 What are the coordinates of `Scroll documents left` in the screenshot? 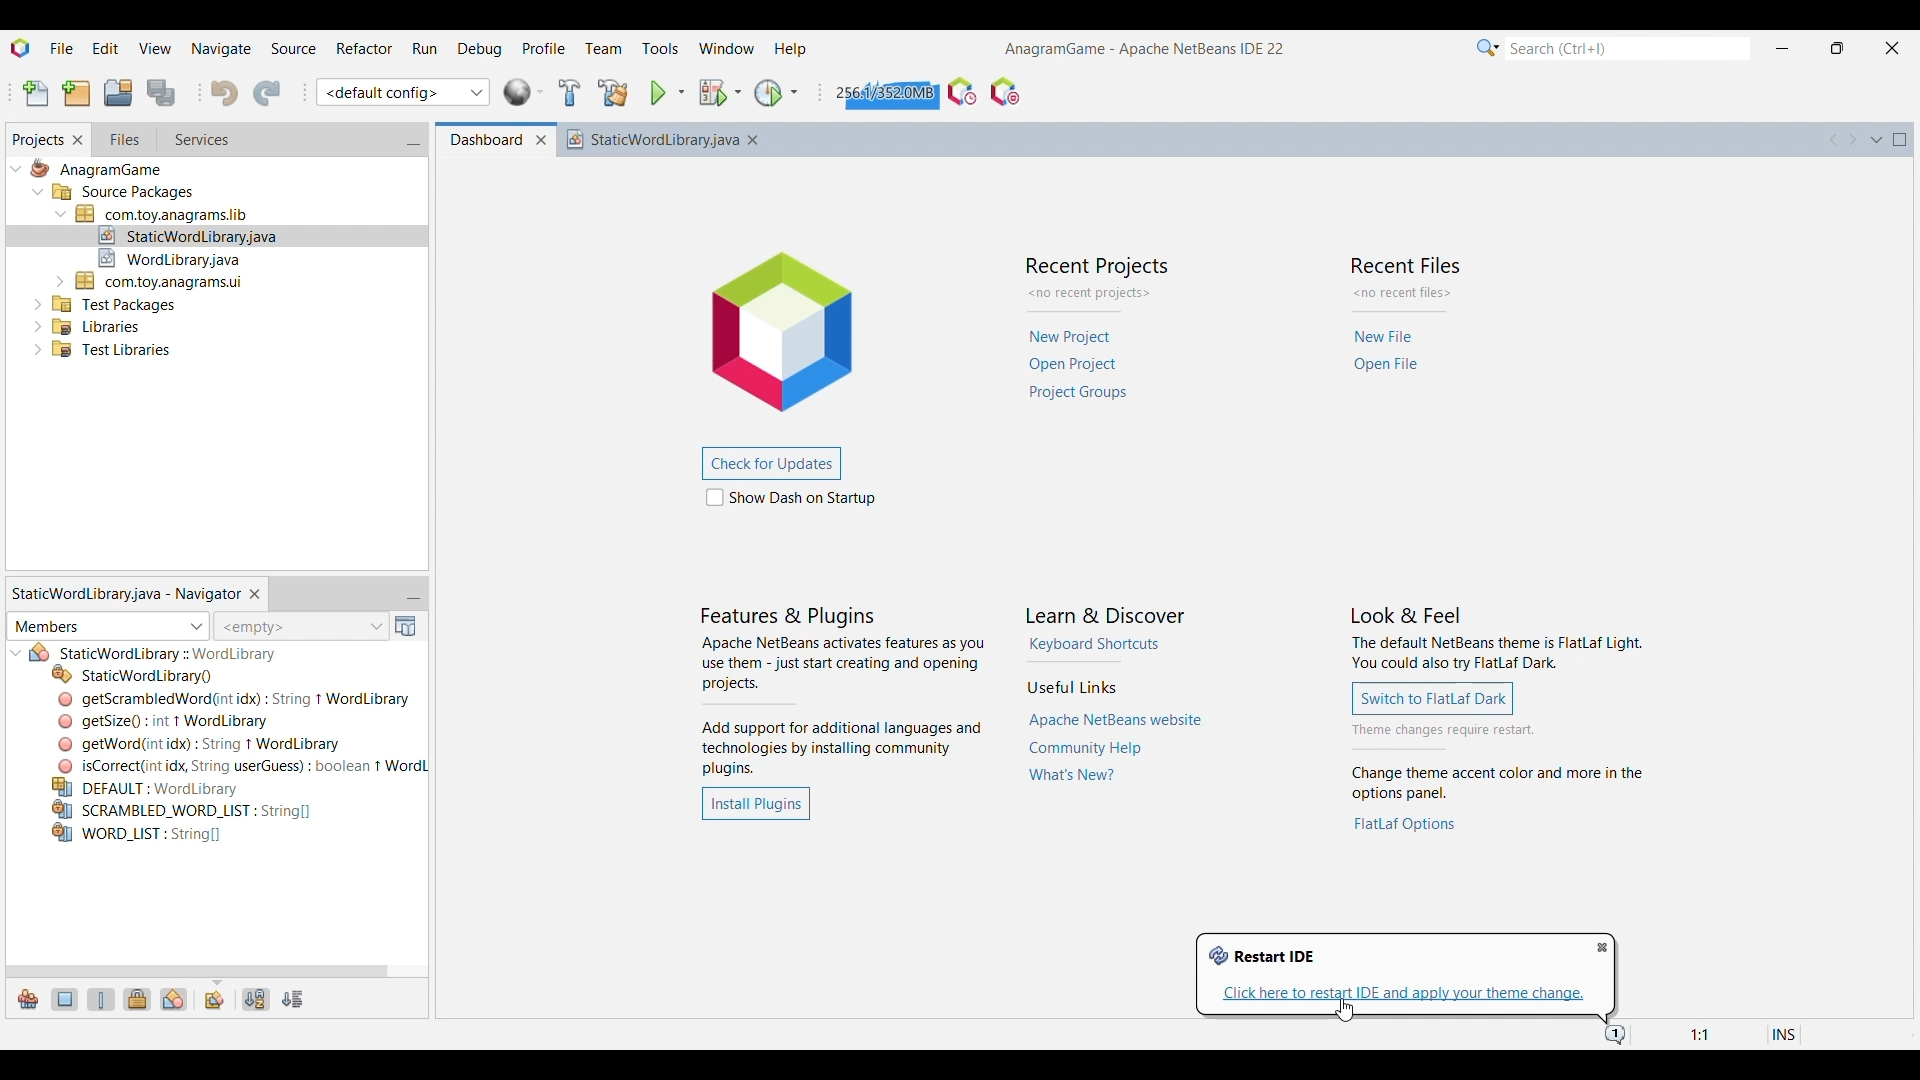 It's located at (1834, 139).